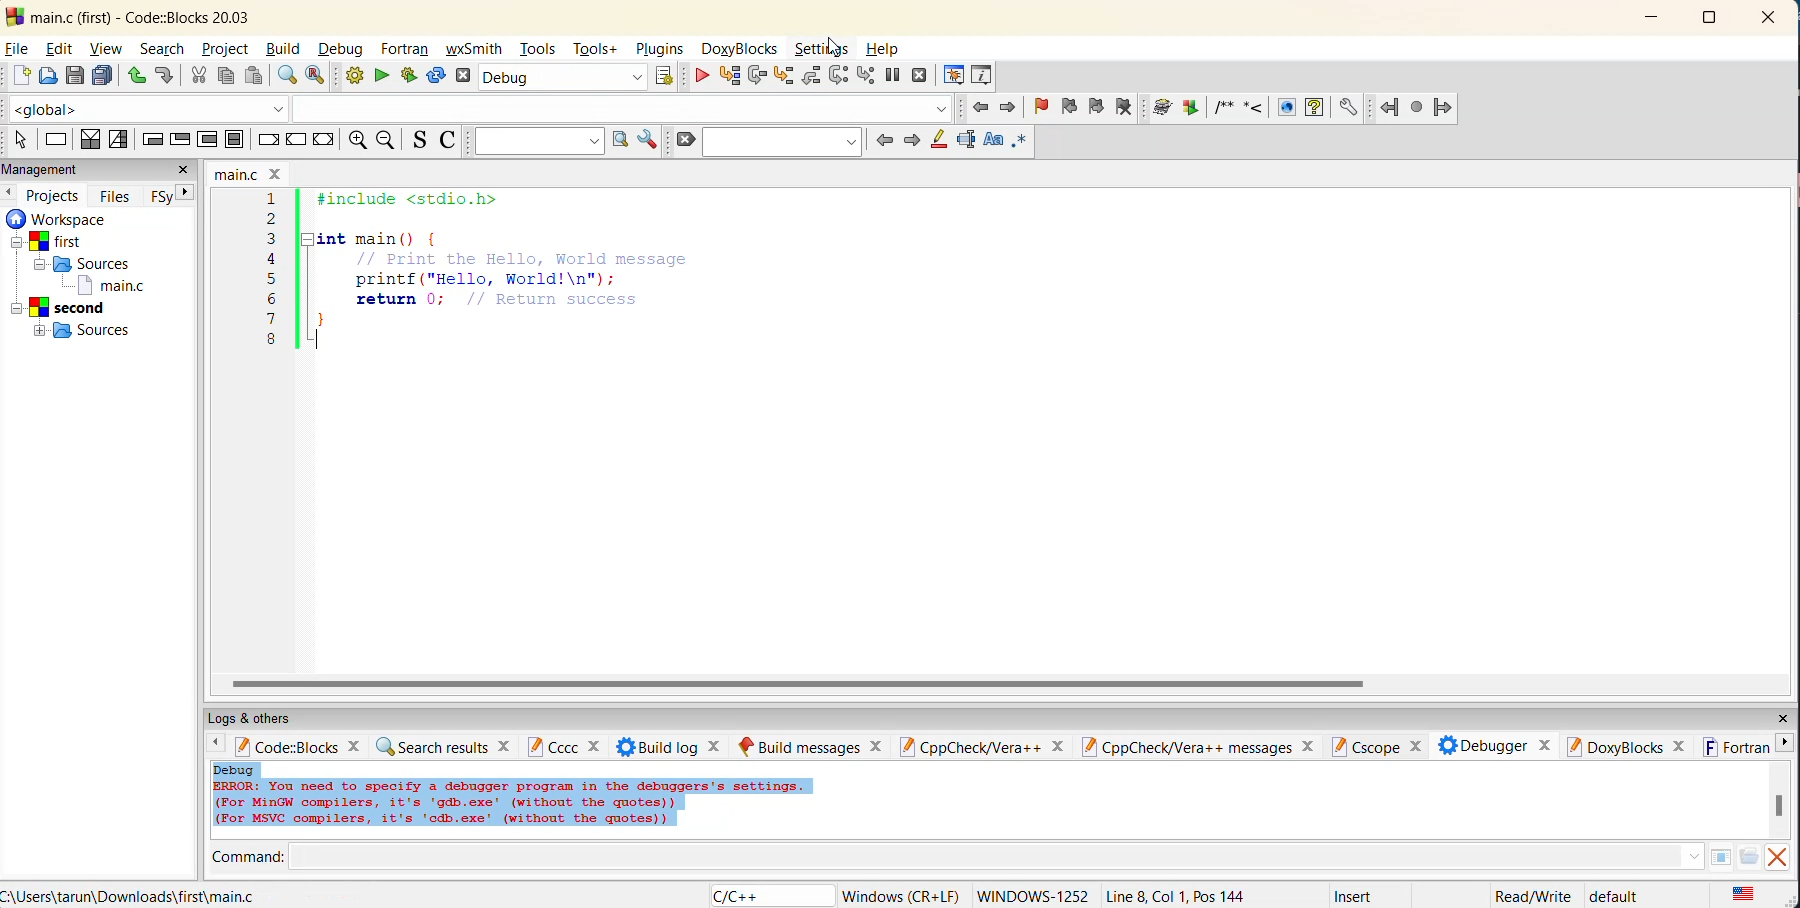 The image size is (1800, 908). What do you see at coordinates (1778, 718) in the screenshot?
I see `close` at bounding box center [1778, 718].